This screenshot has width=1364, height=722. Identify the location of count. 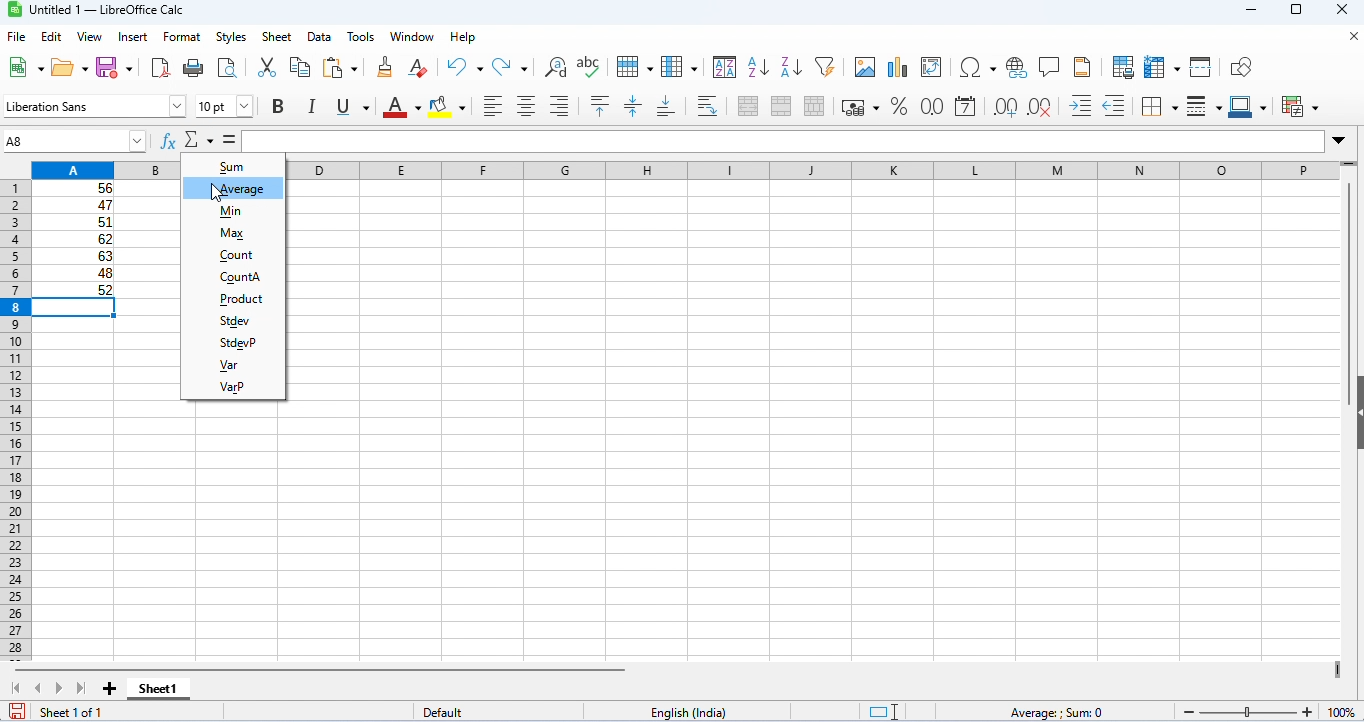
(233, 255).